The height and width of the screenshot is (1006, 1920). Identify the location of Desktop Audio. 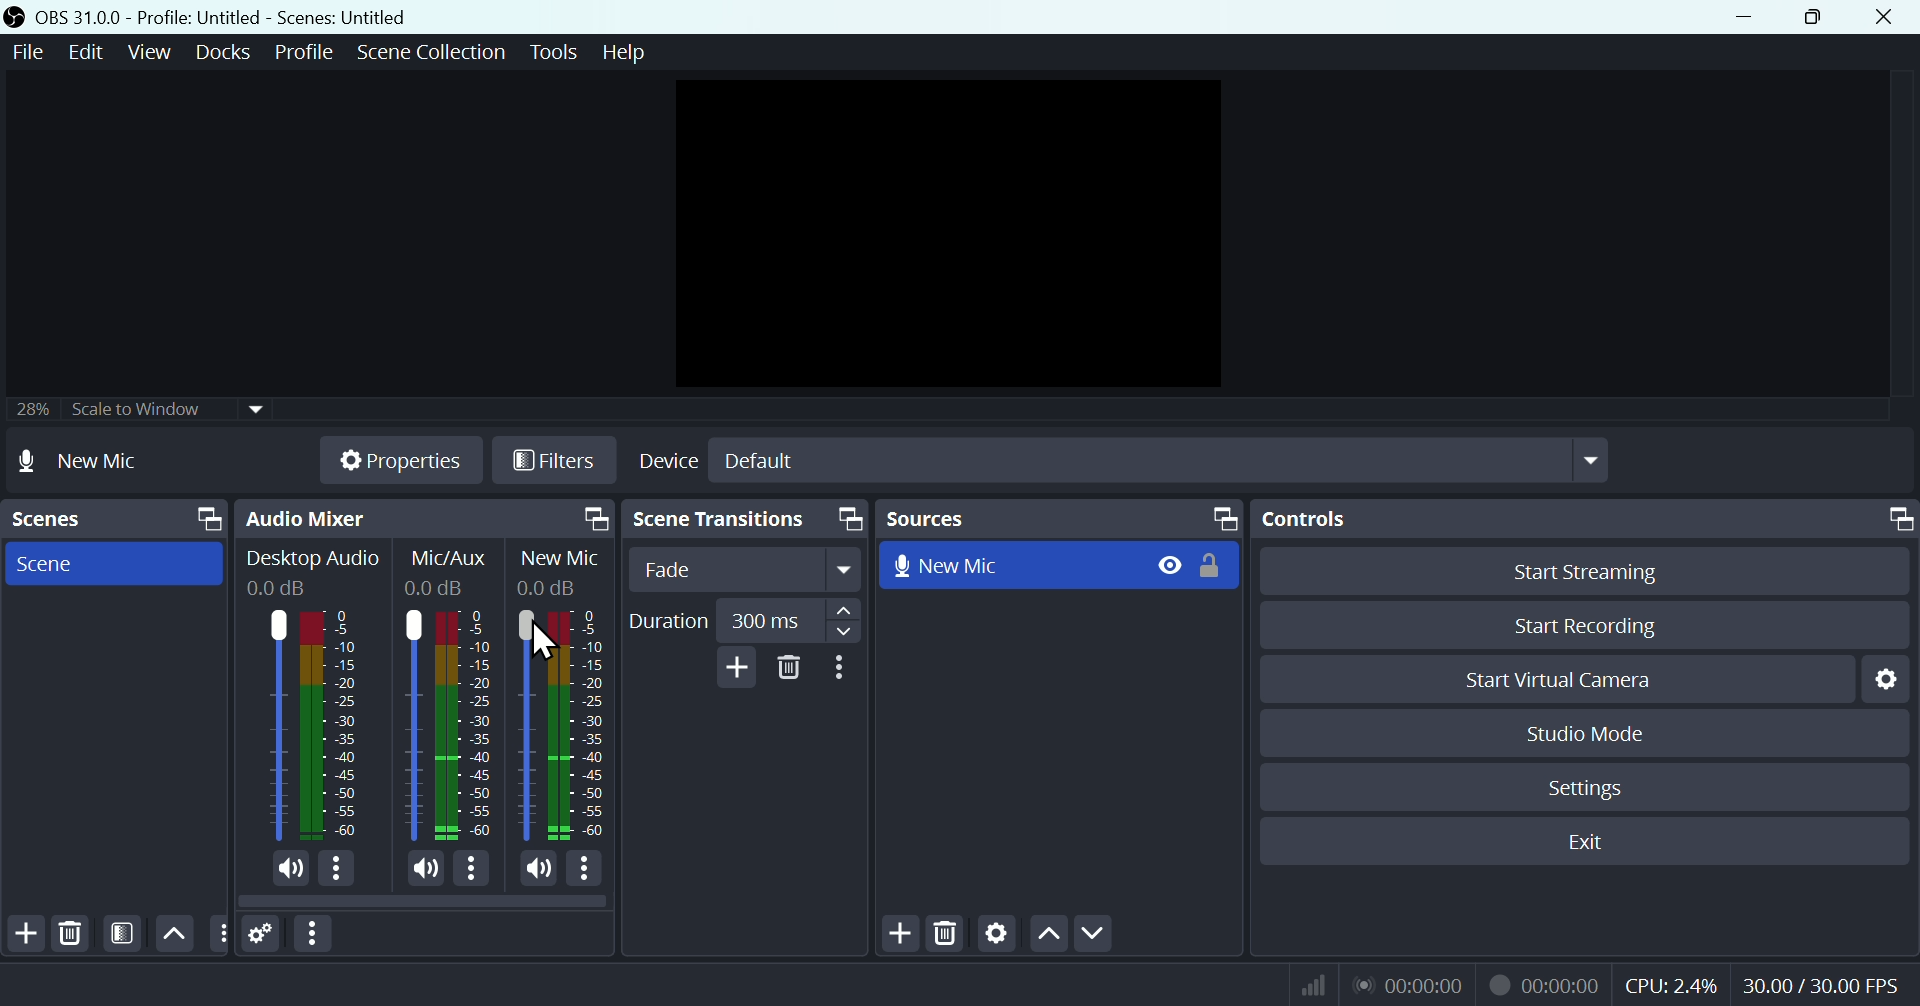
(273, 725).